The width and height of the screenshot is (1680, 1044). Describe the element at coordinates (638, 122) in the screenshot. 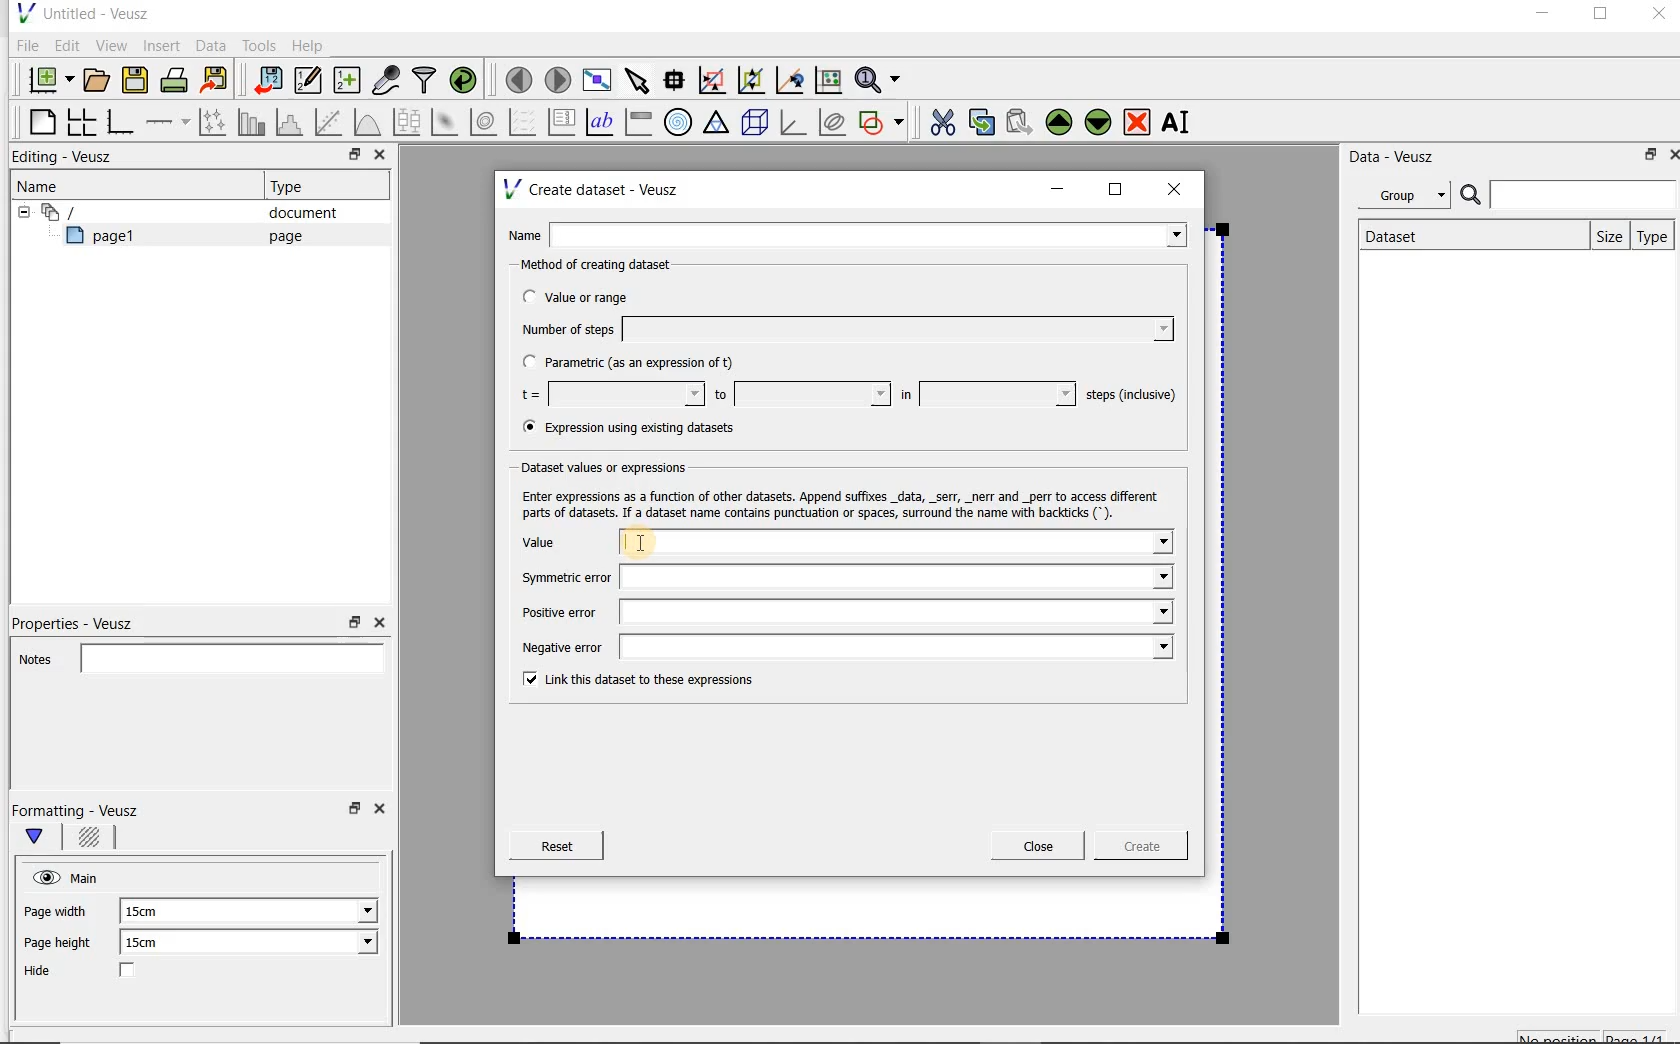

I see `image color bar` at that location.